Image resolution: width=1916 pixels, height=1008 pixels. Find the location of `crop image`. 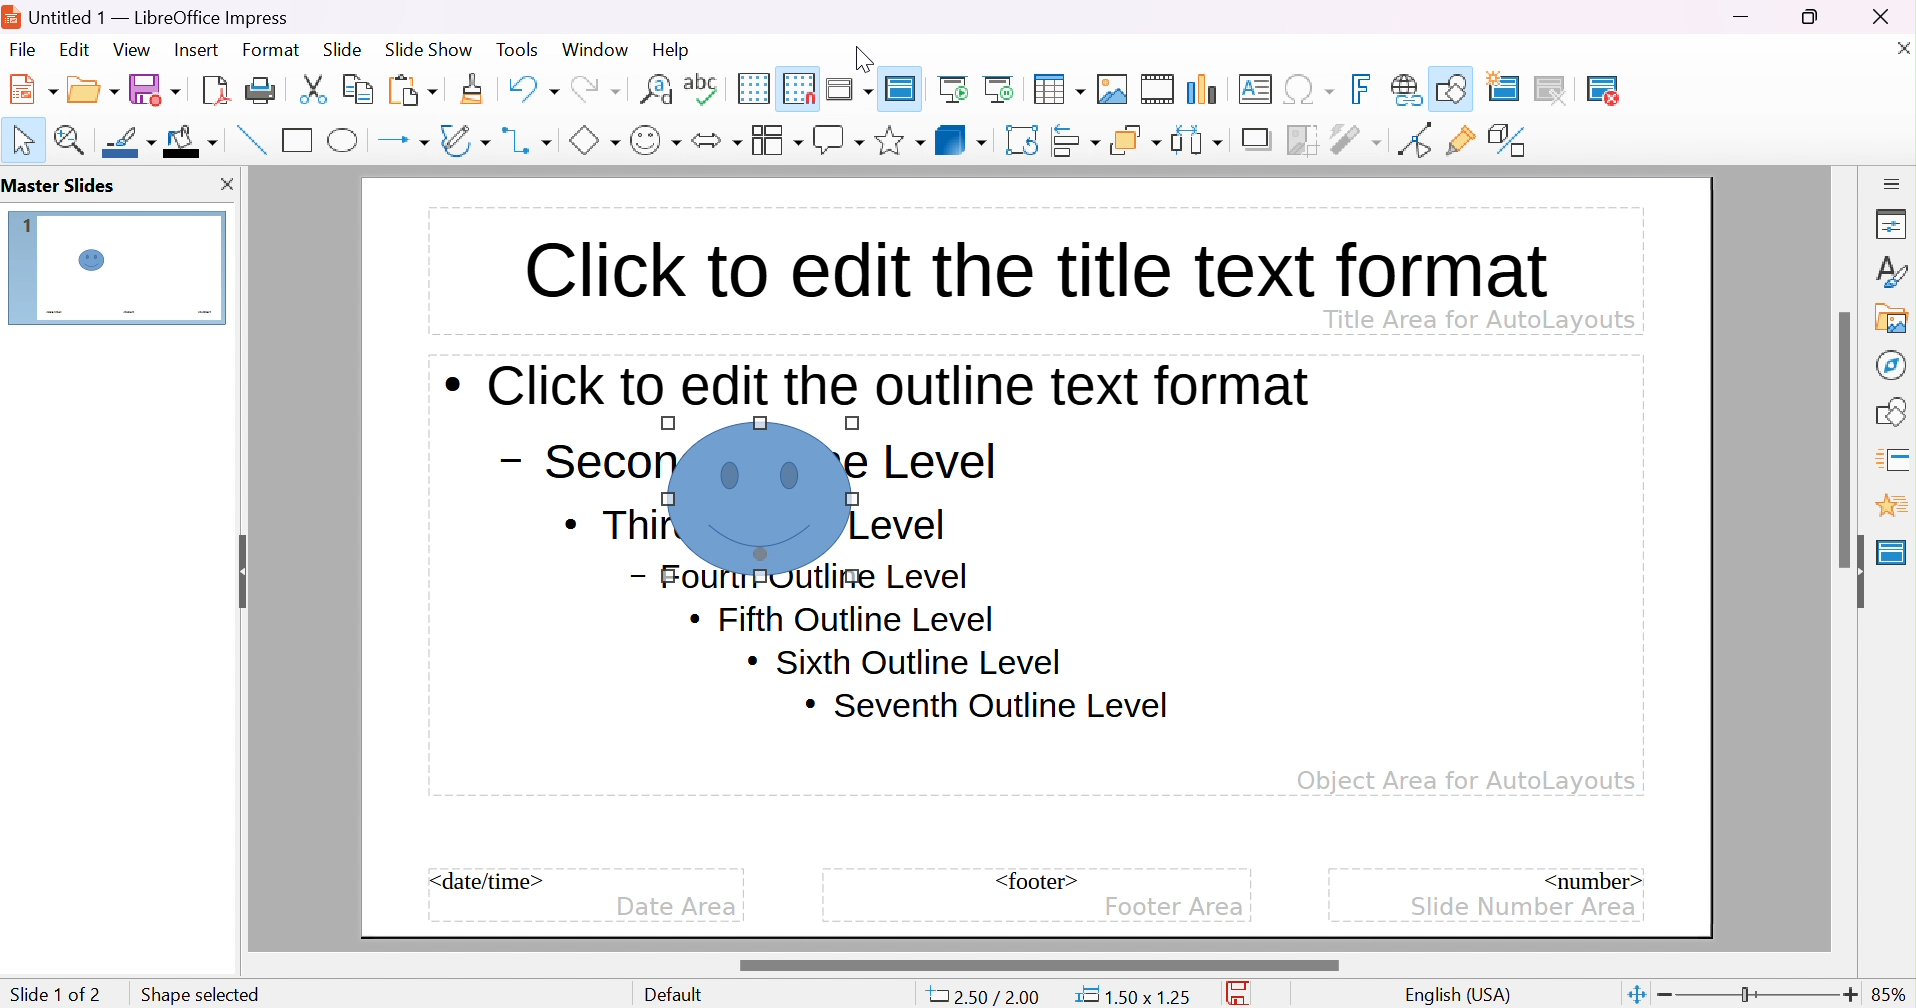

crop image is located at coordinates (1304, 140).